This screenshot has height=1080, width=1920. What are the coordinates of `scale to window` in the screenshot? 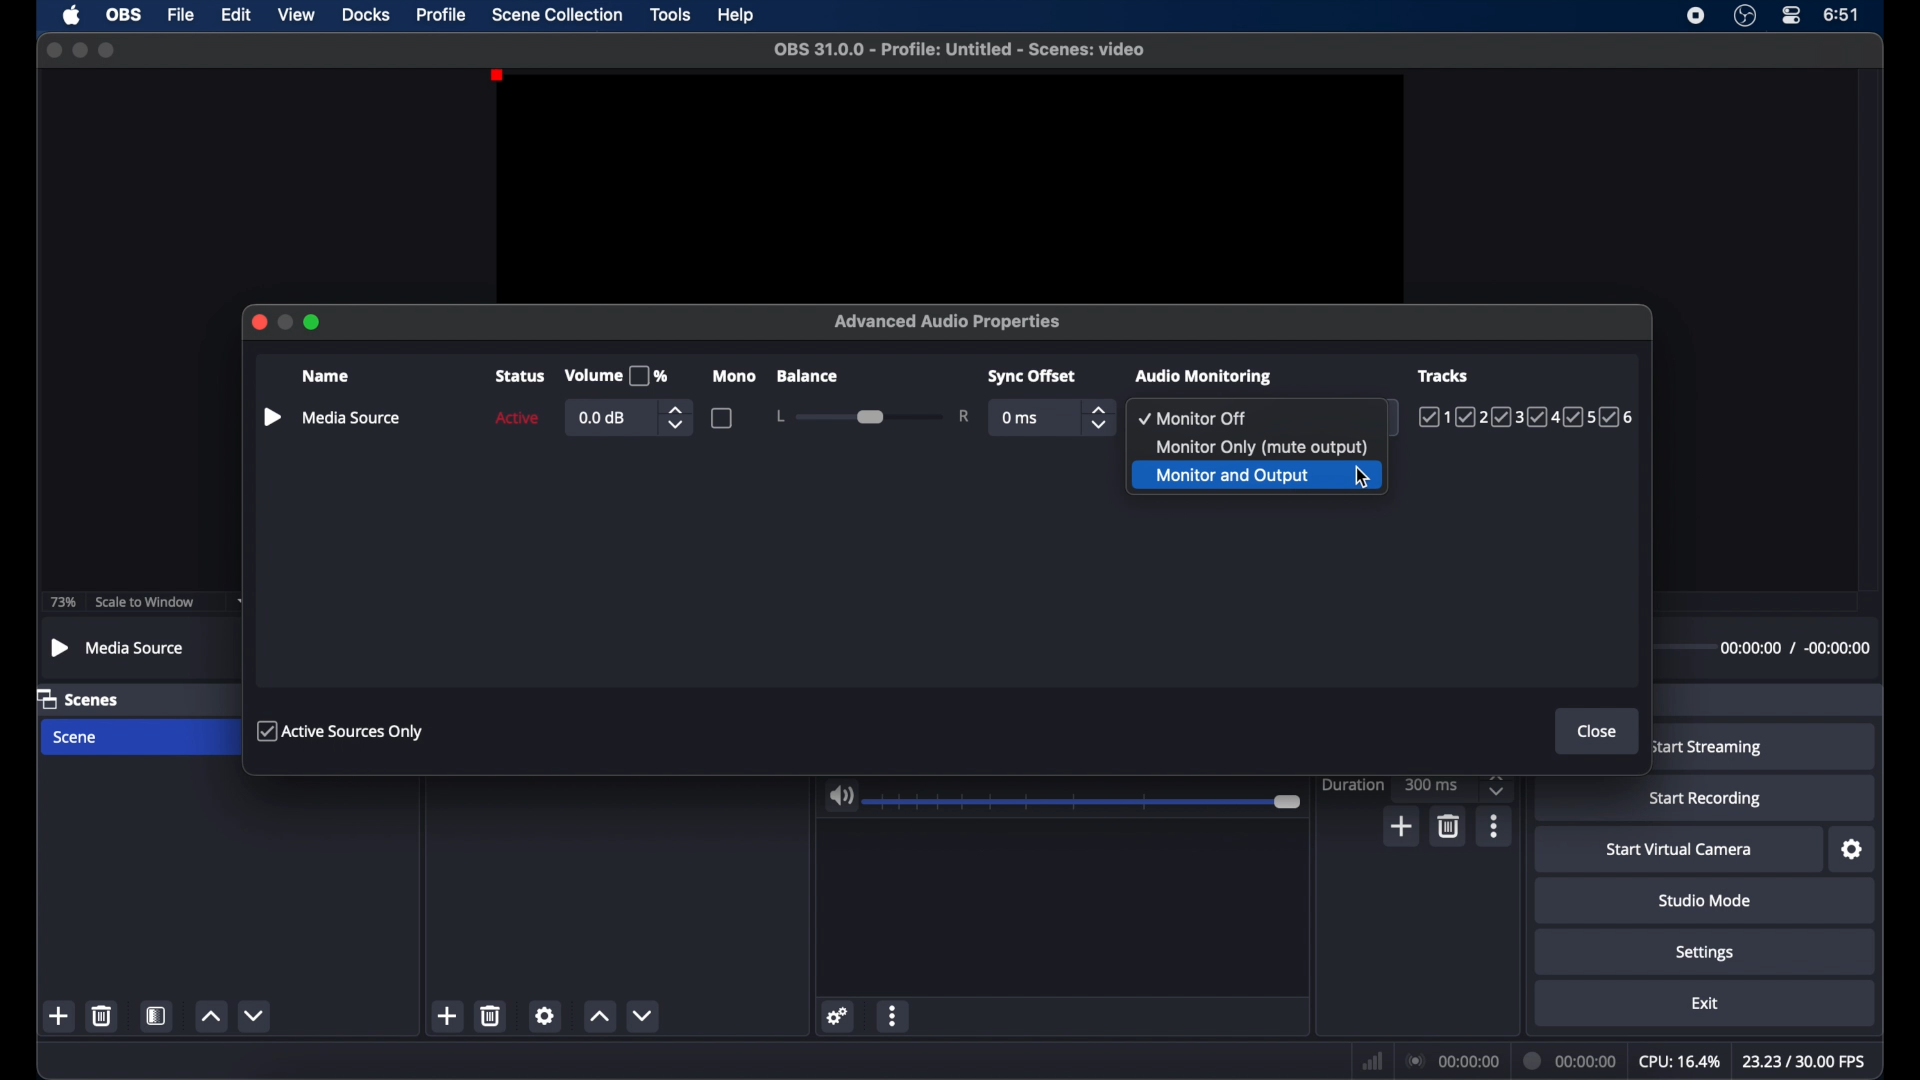 It's located at (145, 603).